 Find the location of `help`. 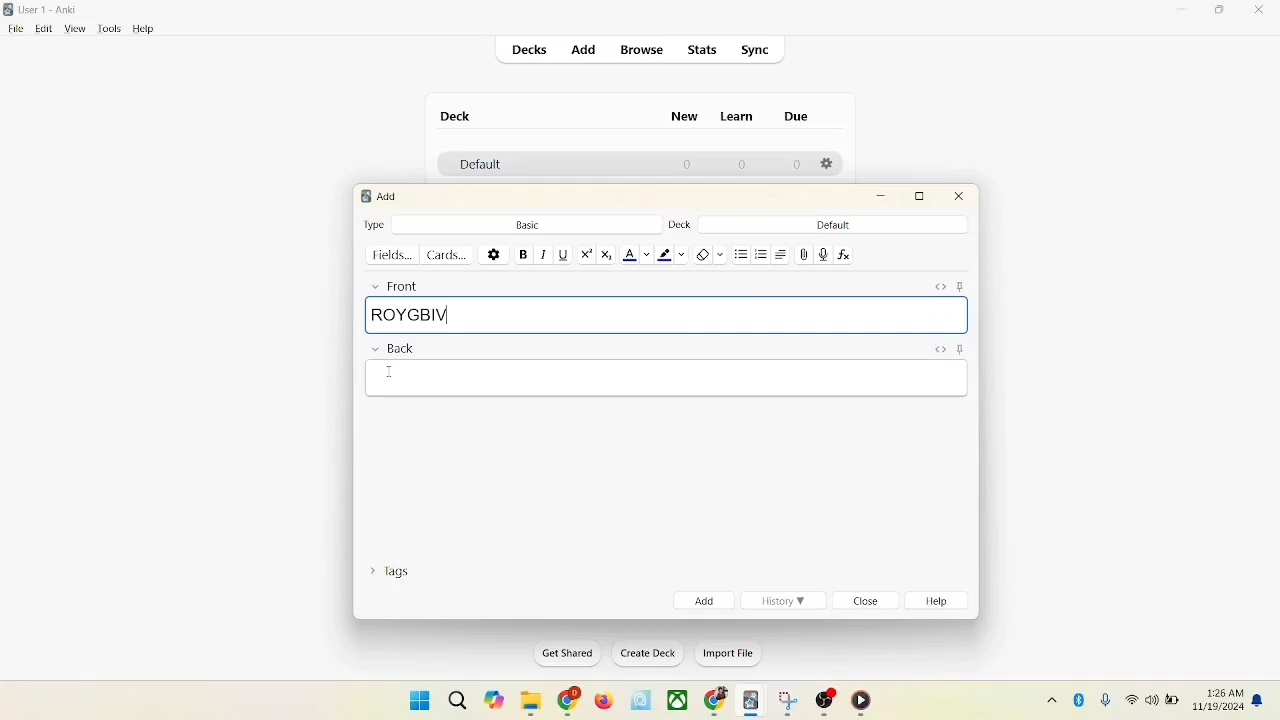

help is located at coordinates (941, 603).